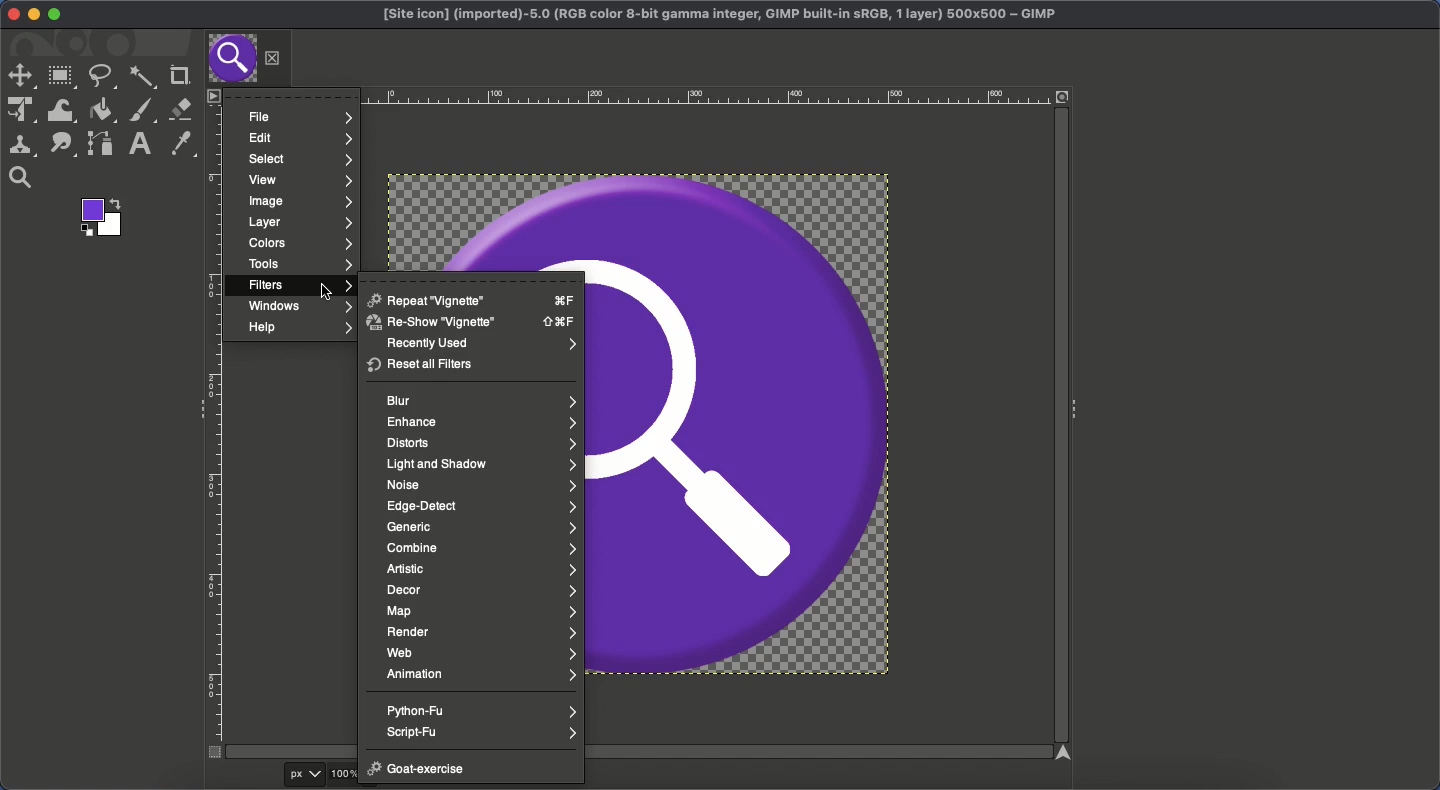  I want to click on Image, so click(752, 422).